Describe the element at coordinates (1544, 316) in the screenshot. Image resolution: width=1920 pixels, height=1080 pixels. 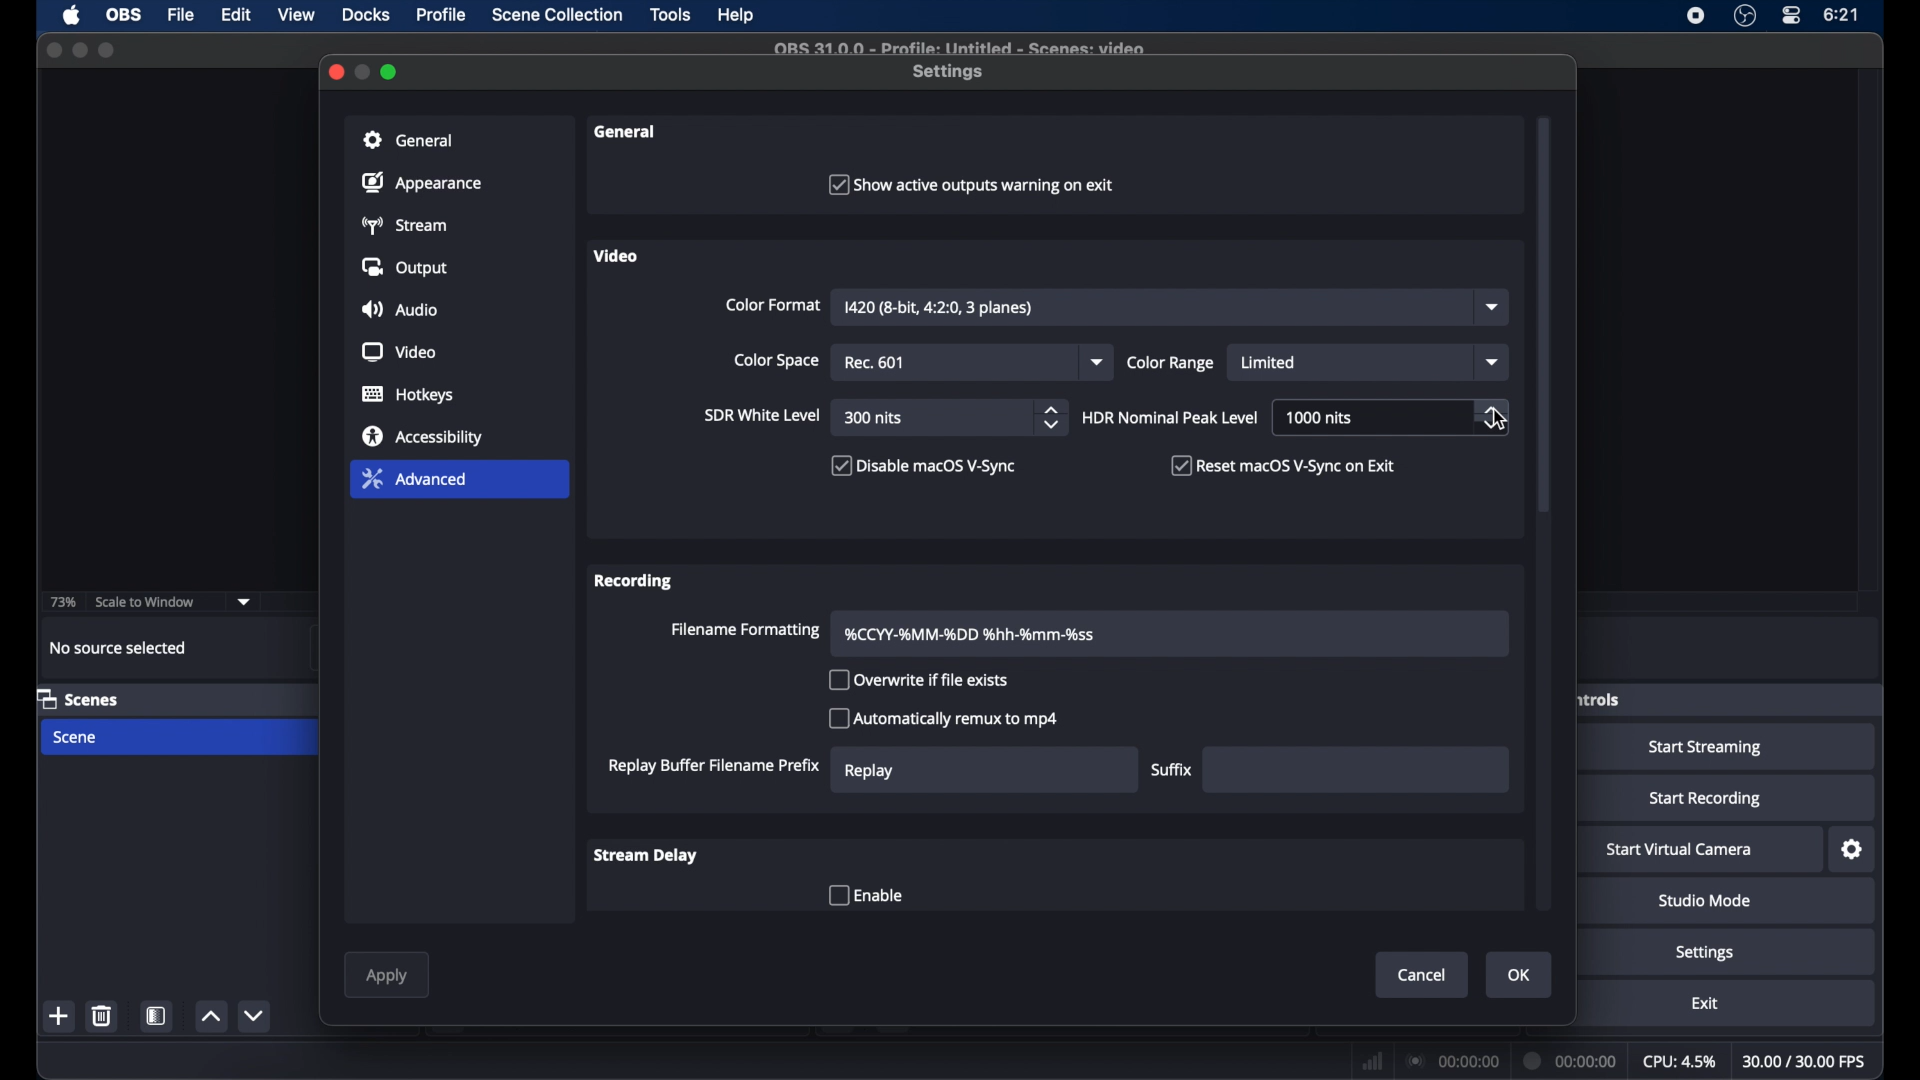
I see `scroll box` at that location.